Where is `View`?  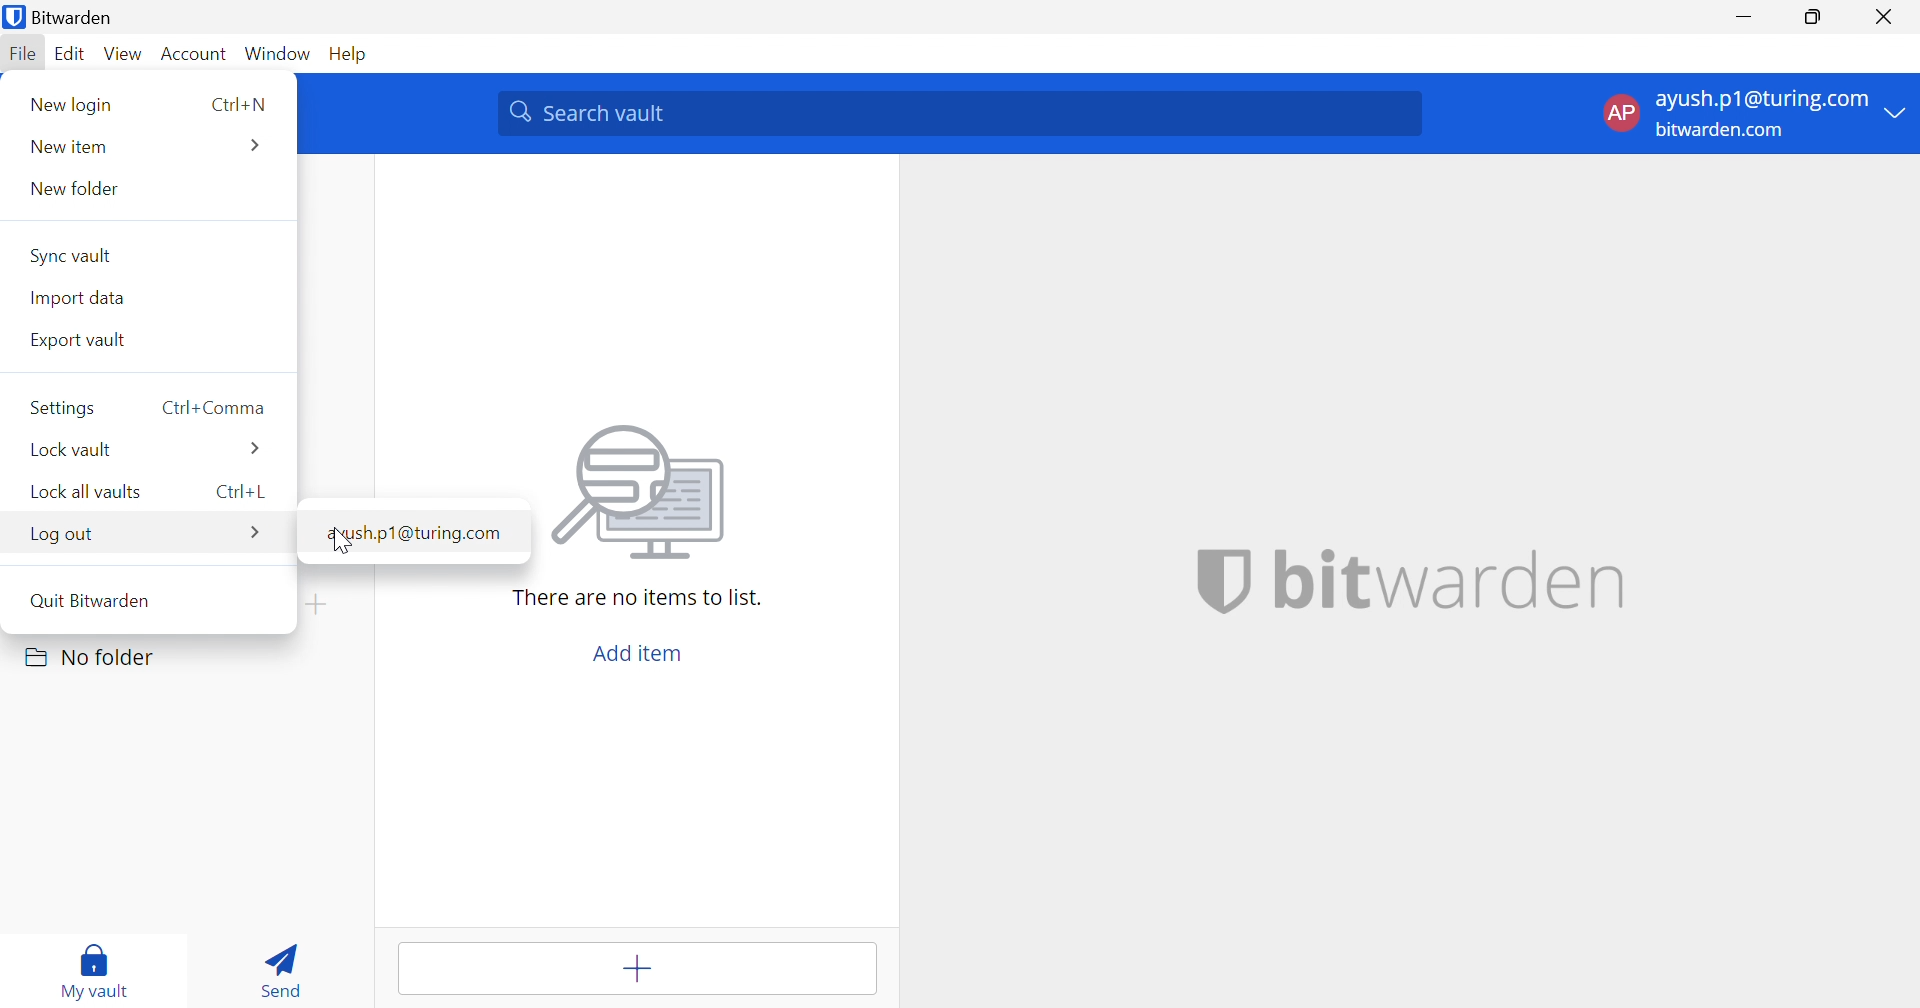
View is located at coordinates (124, 54).